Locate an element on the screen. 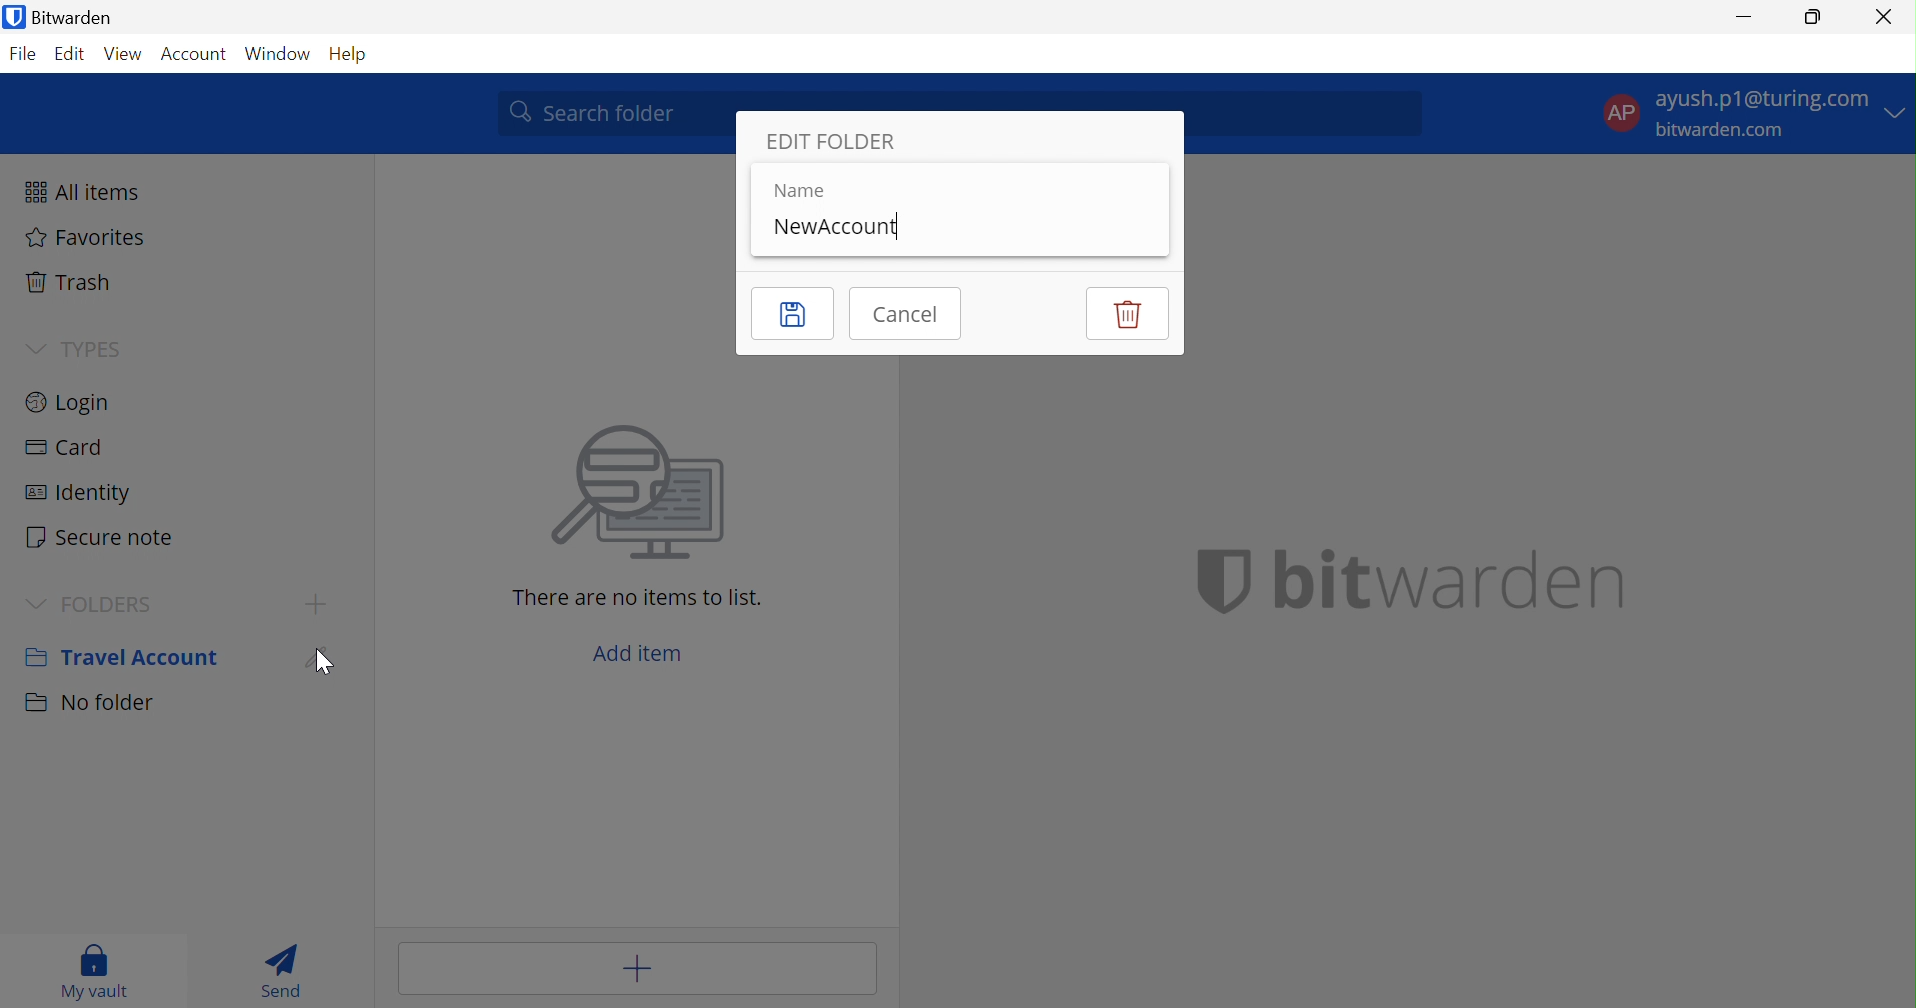  No folder is located at coordinates (89, 707).